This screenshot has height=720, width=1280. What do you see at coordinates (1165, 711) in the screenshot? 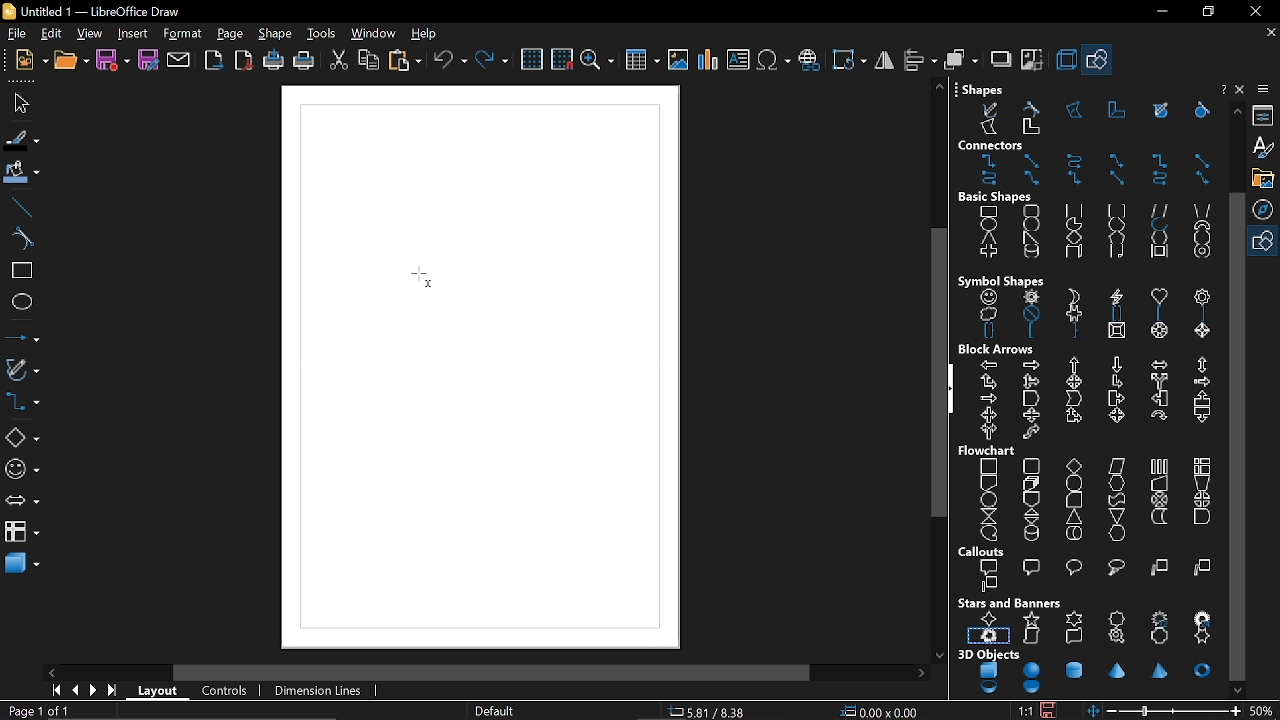
I see `change zoom` at bounding box center [1165, 711].